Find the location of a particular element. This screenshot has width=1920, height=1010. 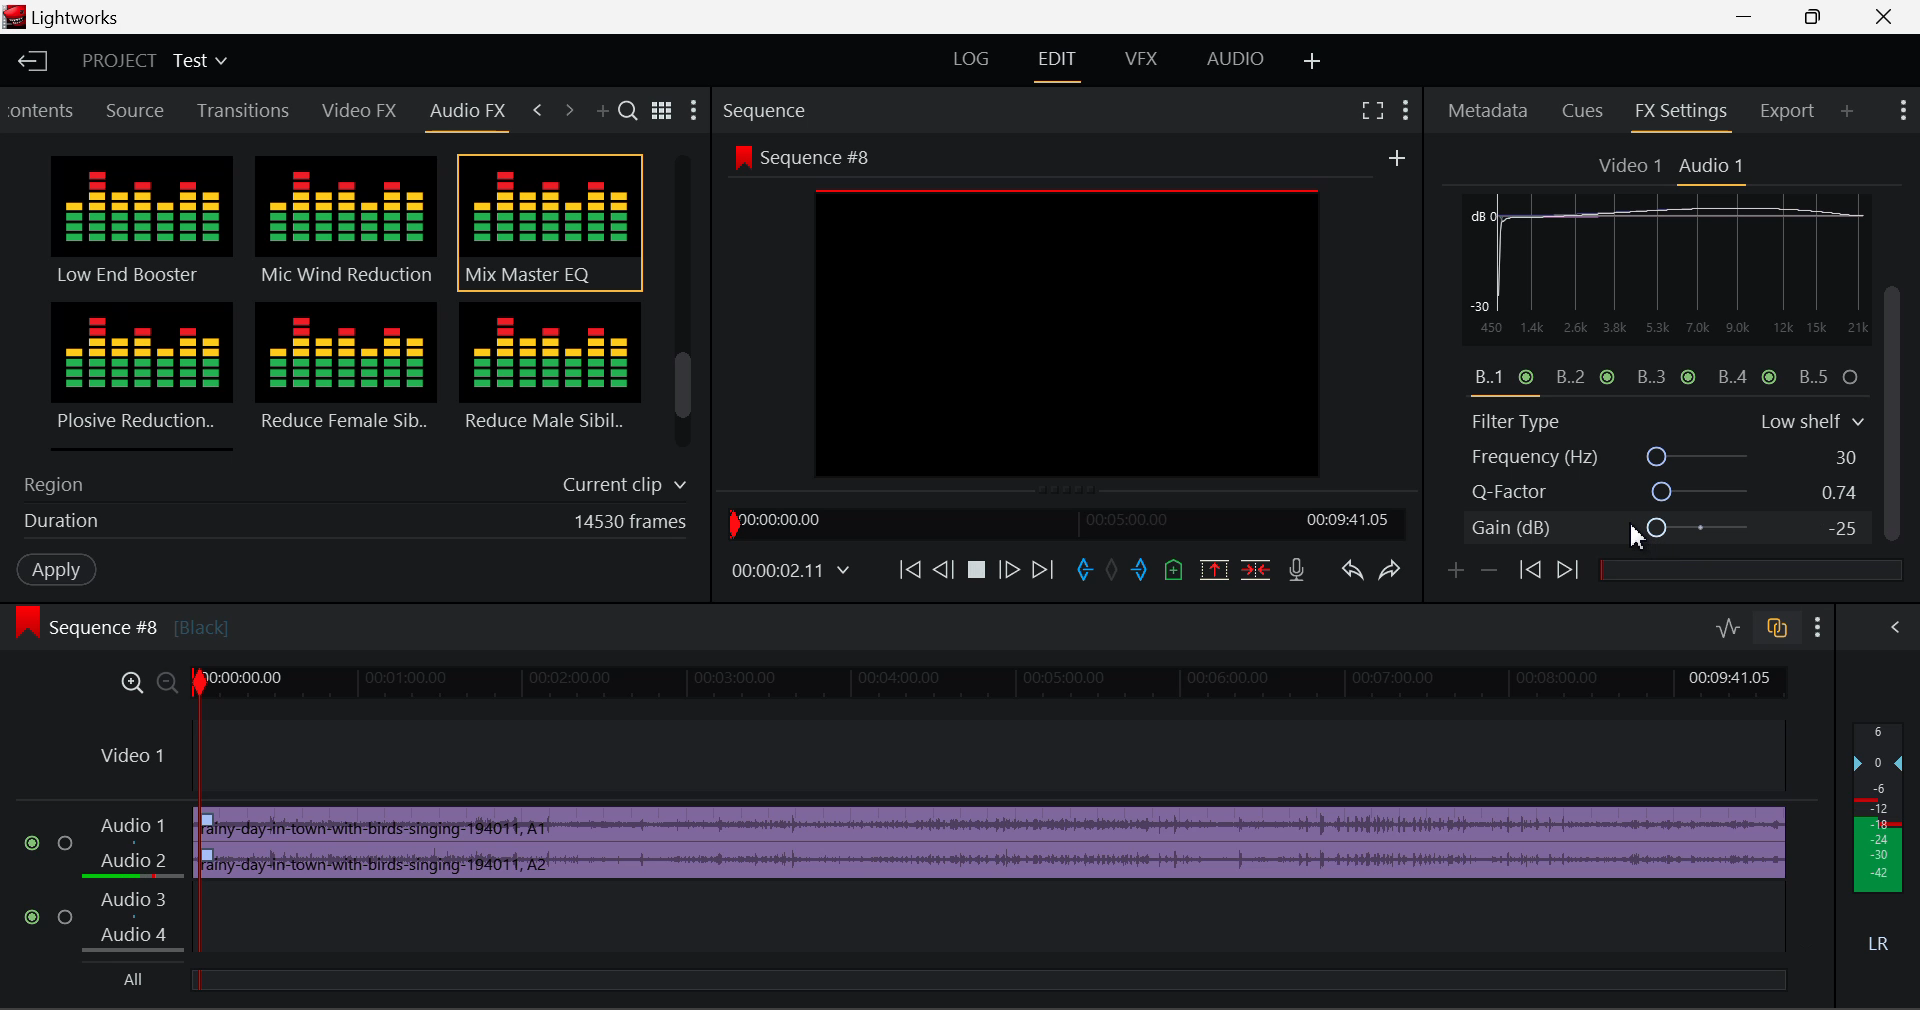

Timeline Zoom Out is located at coordinates (168, 685).